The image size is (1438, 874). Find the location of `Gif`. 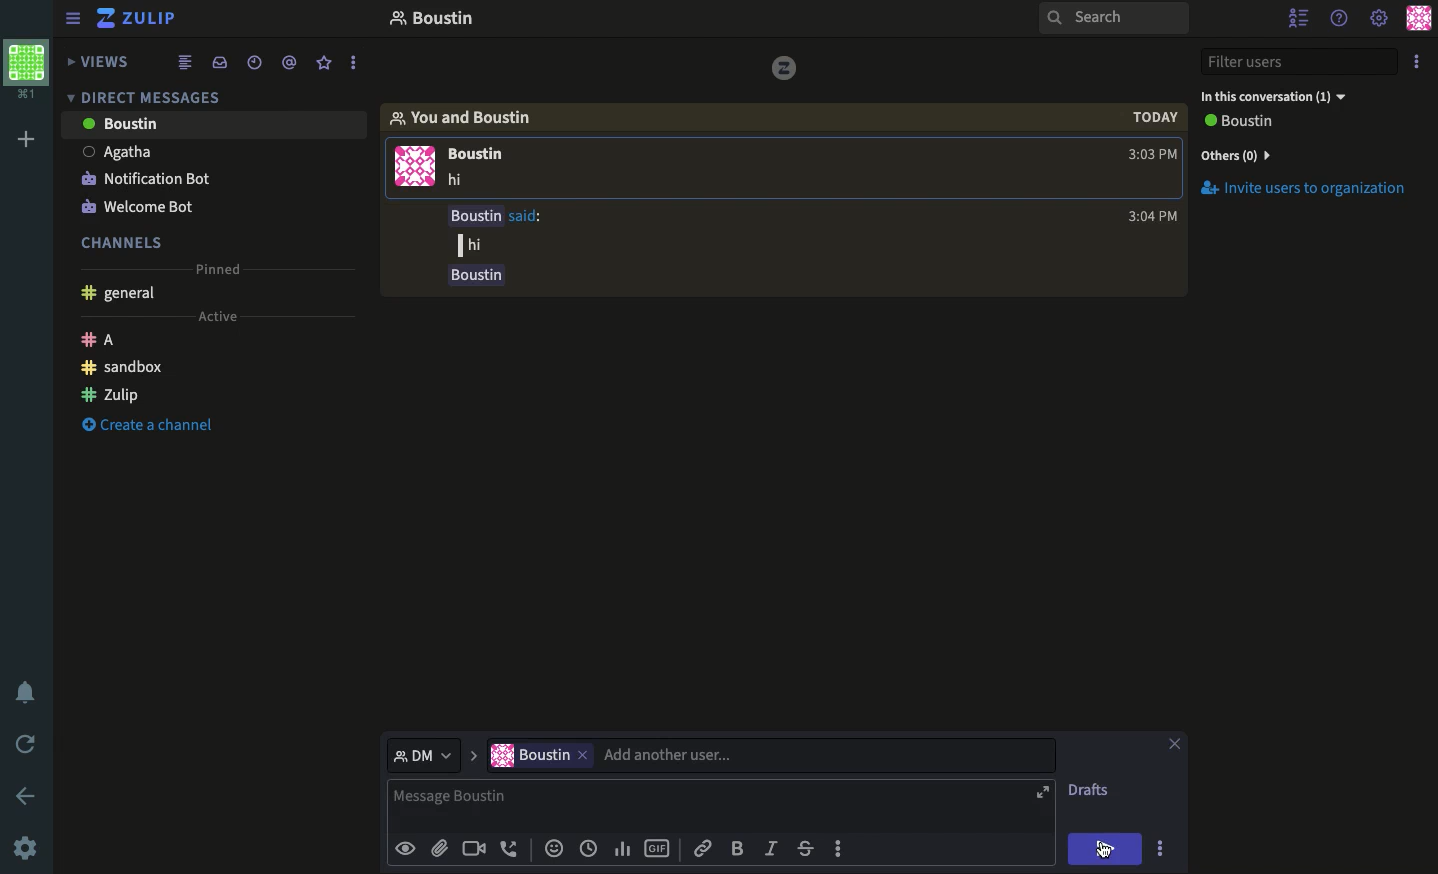

Gif is located at coordinates (658, 849).